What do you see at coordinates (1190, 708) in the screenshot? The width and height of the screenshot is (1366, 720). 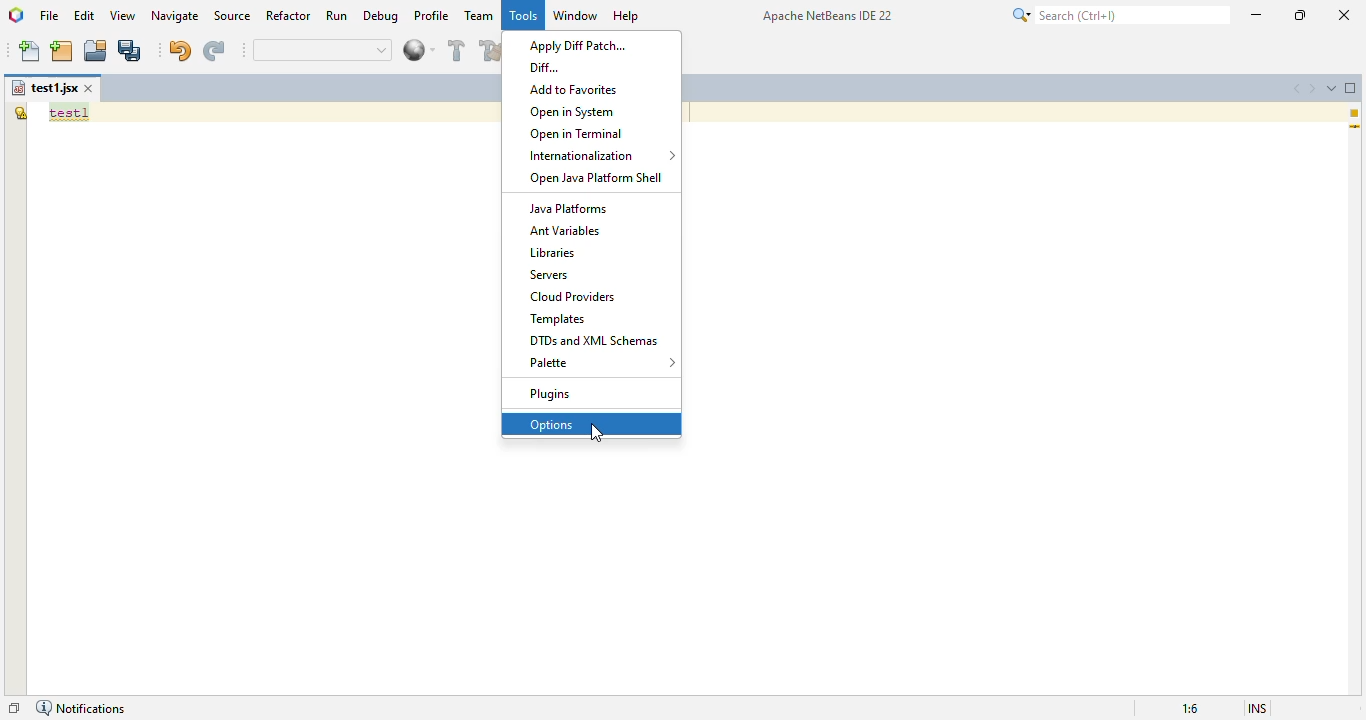 I see `magnification ratio` at bounding box center [1190, 708].